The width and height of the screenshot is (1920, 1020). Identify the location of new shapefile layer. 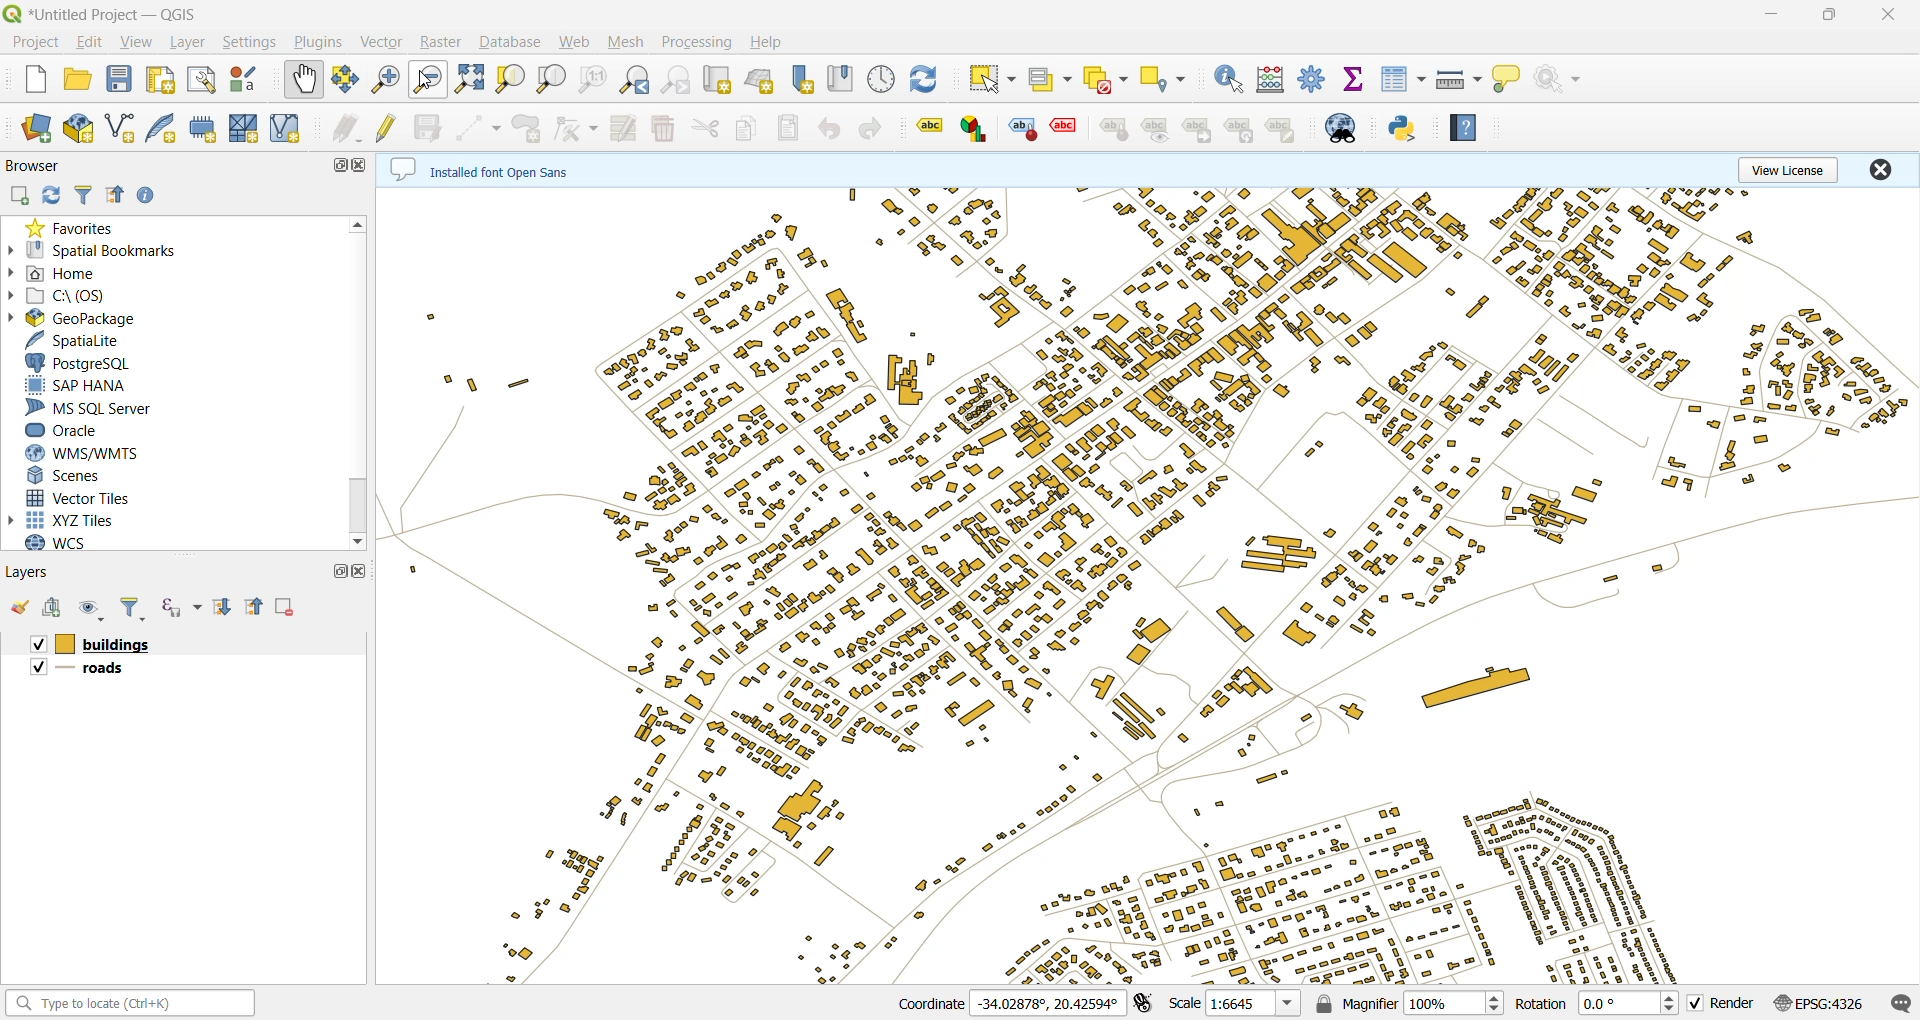
(125, 127).